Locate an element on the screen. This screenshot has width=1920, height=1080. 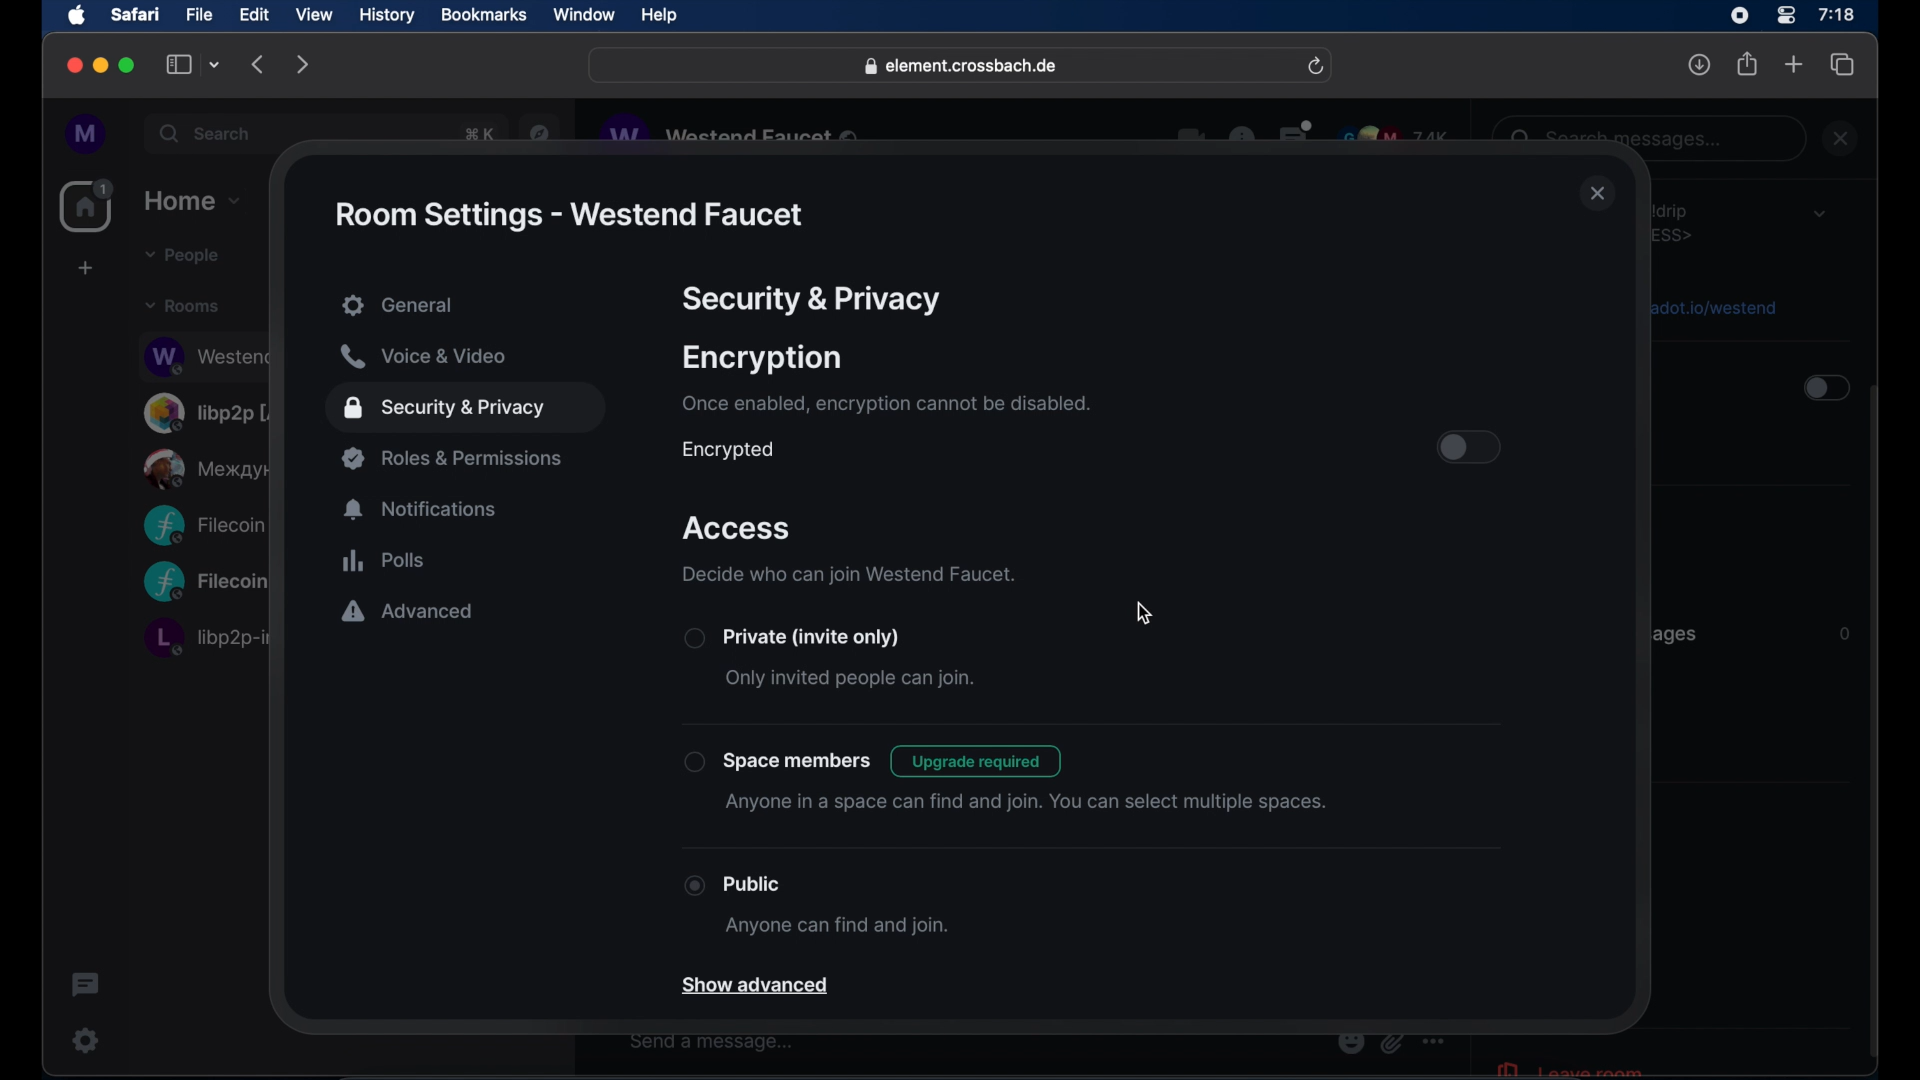
profile is located at coordinates (87, 135).